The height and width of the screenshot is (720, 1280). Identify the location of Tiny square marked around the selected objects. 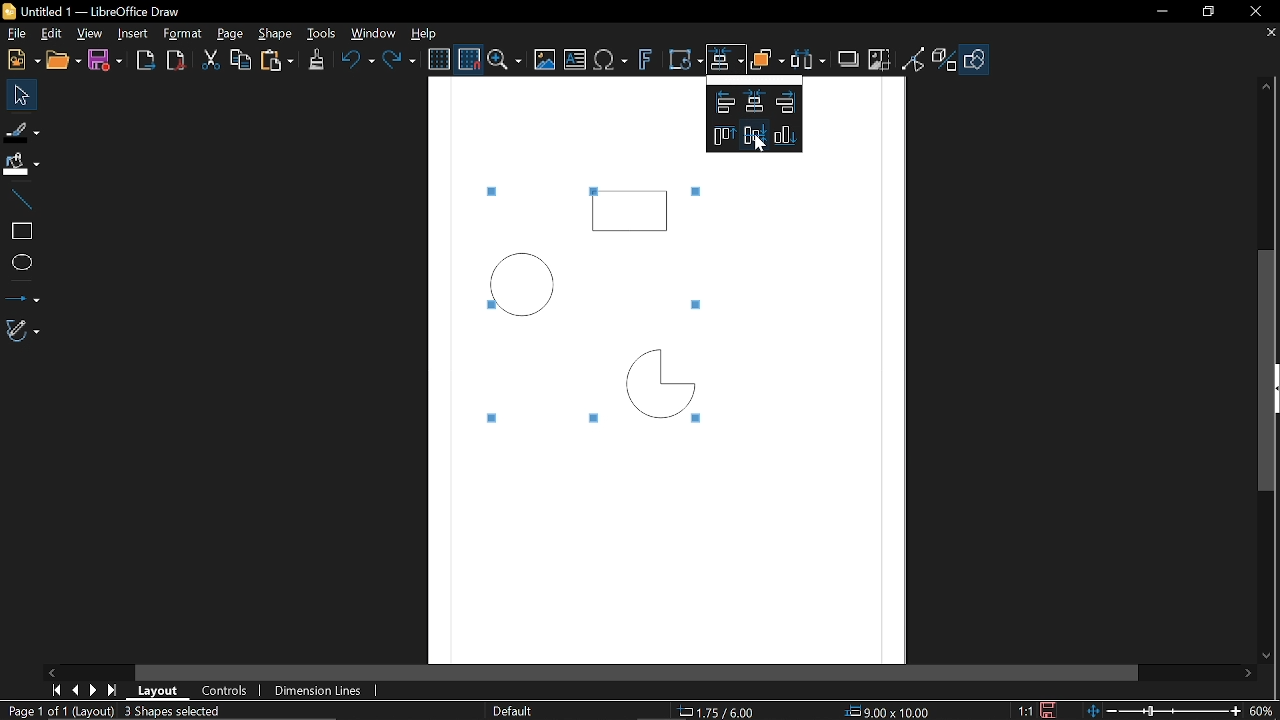
(588, 191).